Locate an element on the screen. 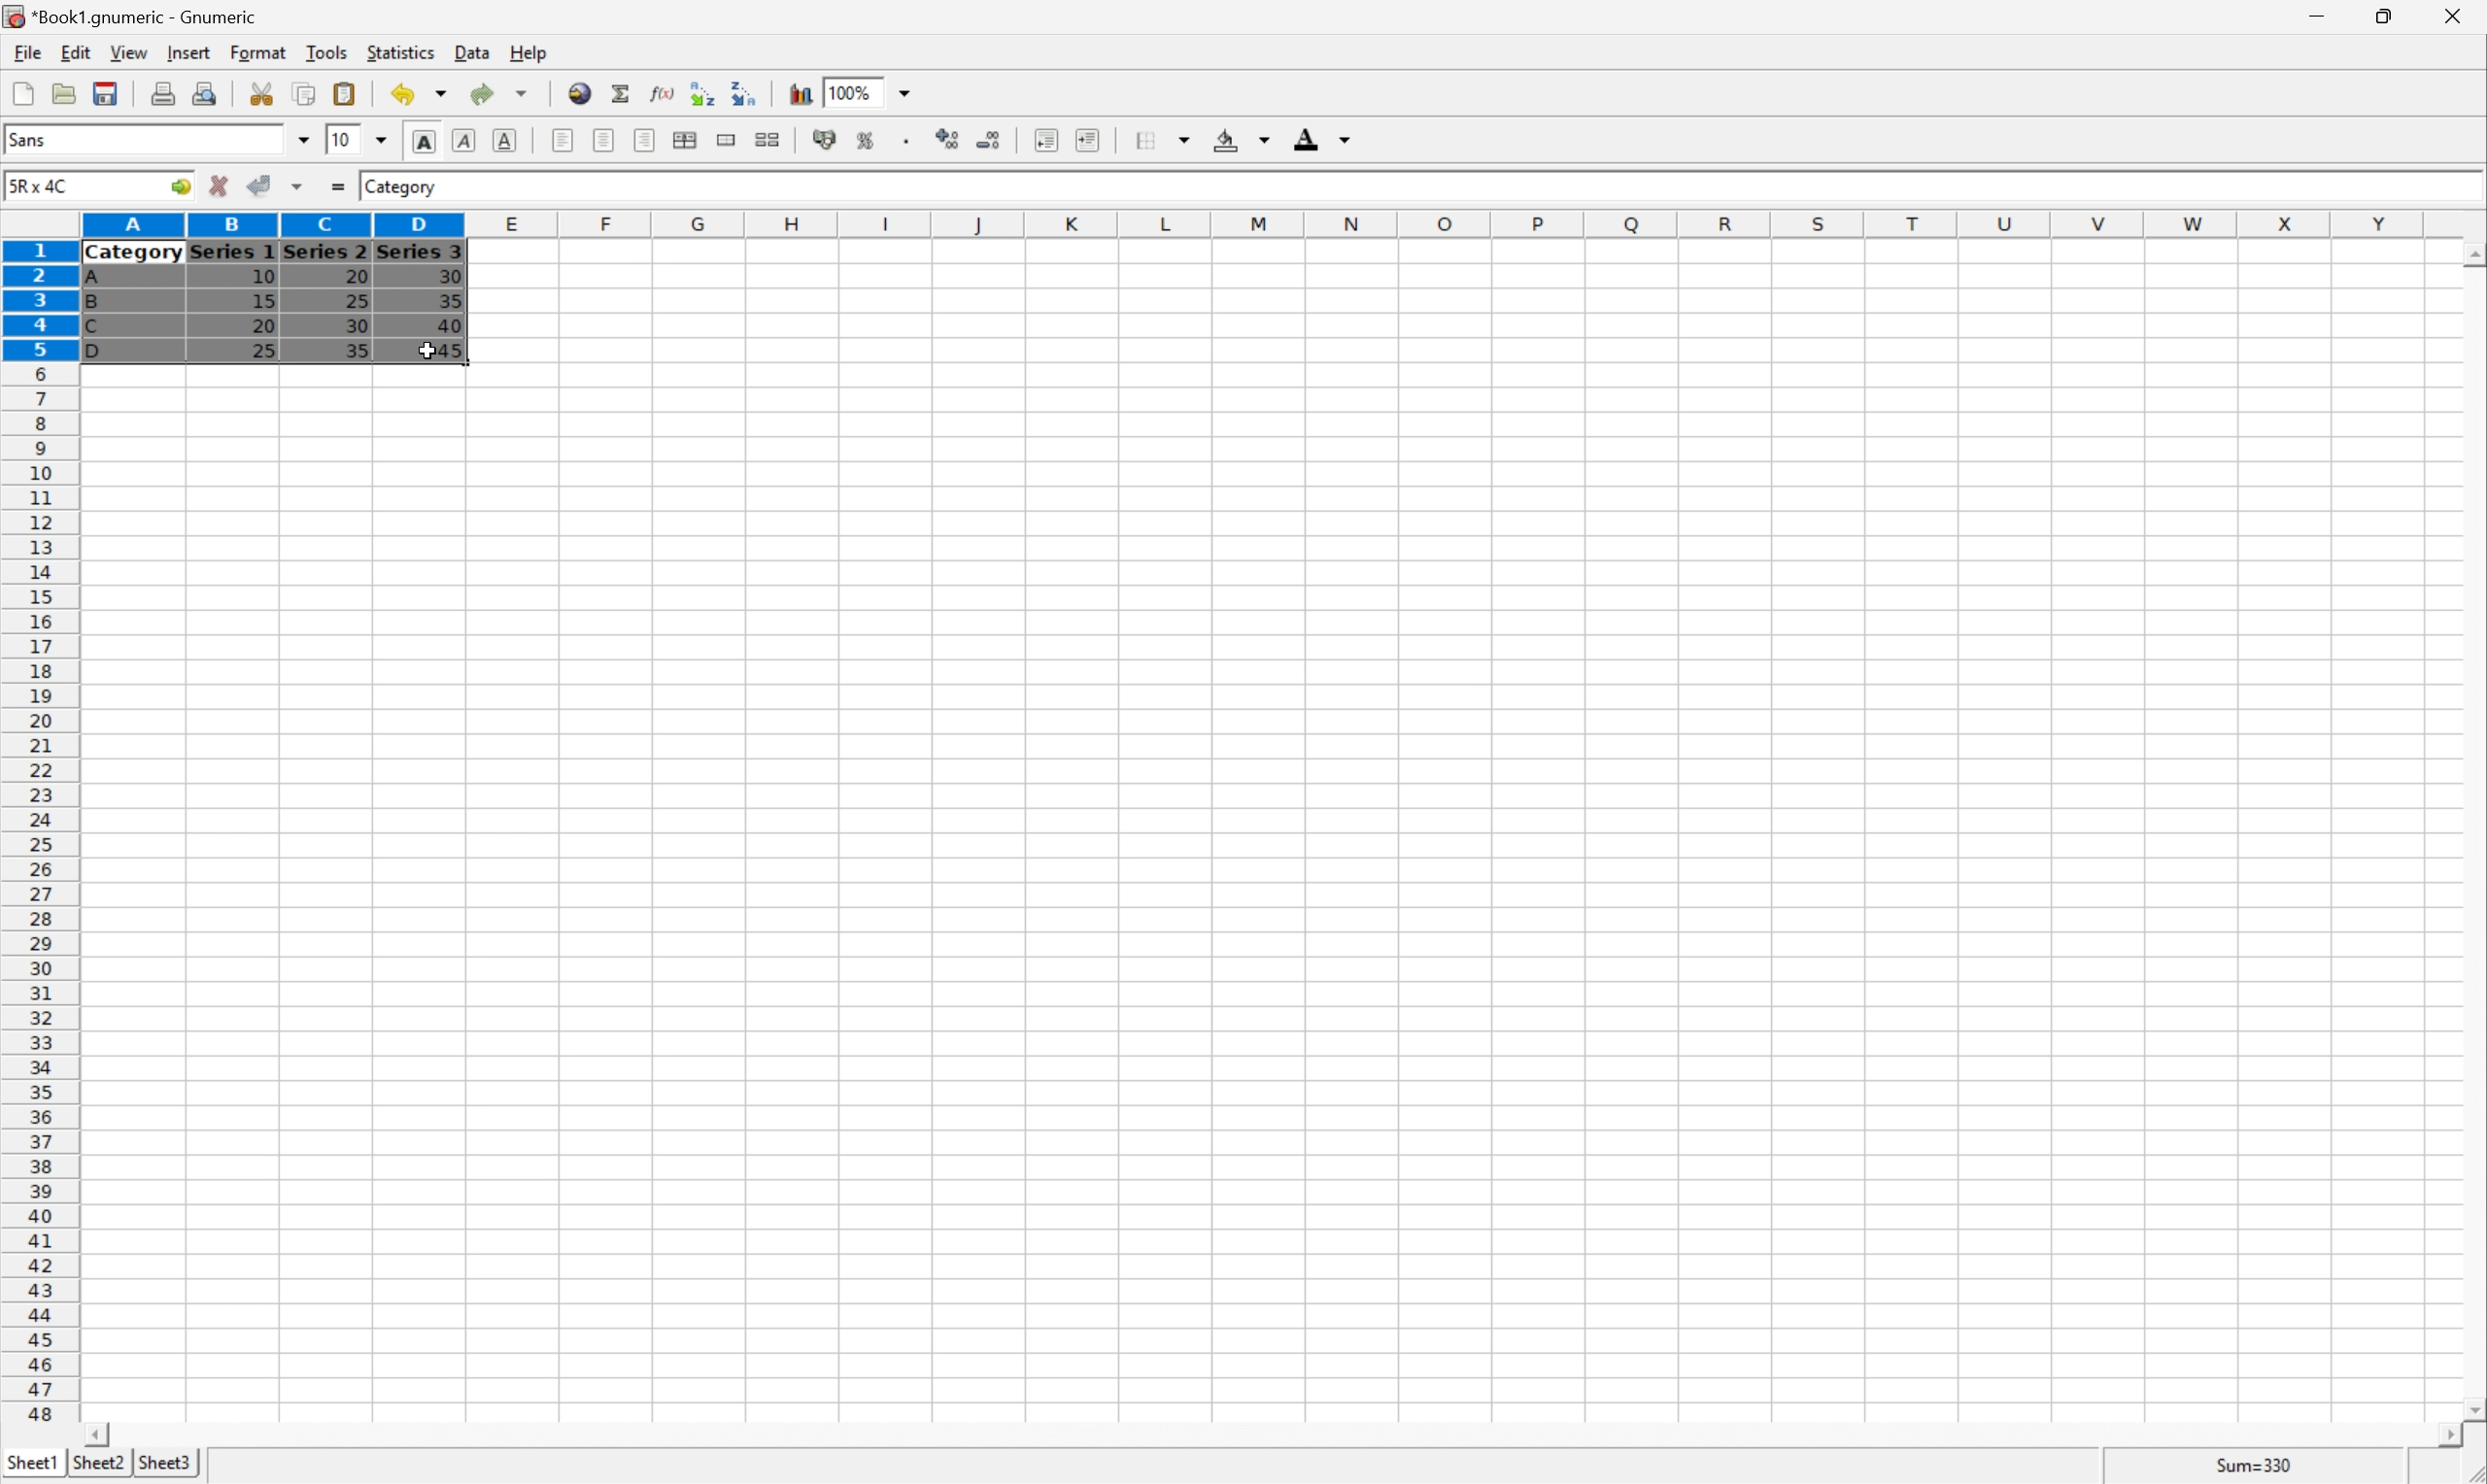  *Book1.gnumeric - Gnumeric is located at coordinates (134, 16).